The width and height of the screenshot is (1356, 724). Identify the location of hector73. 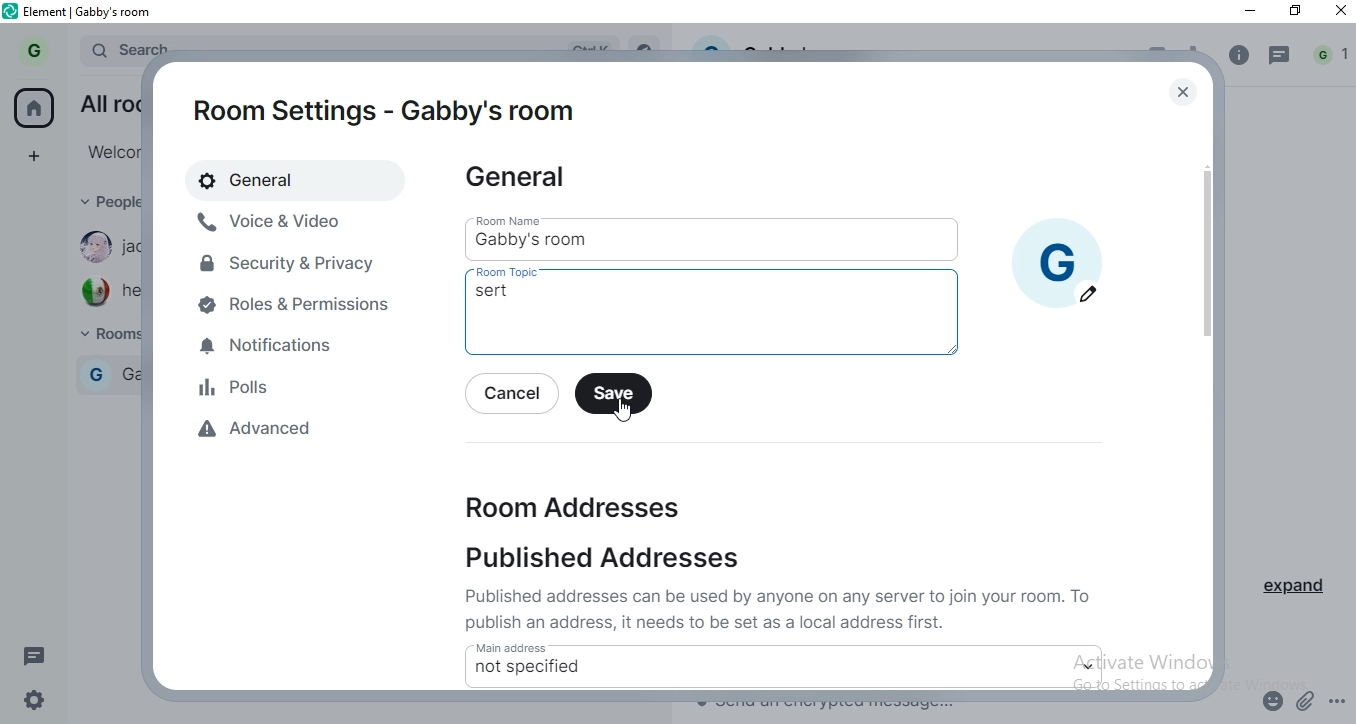
(106, 292).